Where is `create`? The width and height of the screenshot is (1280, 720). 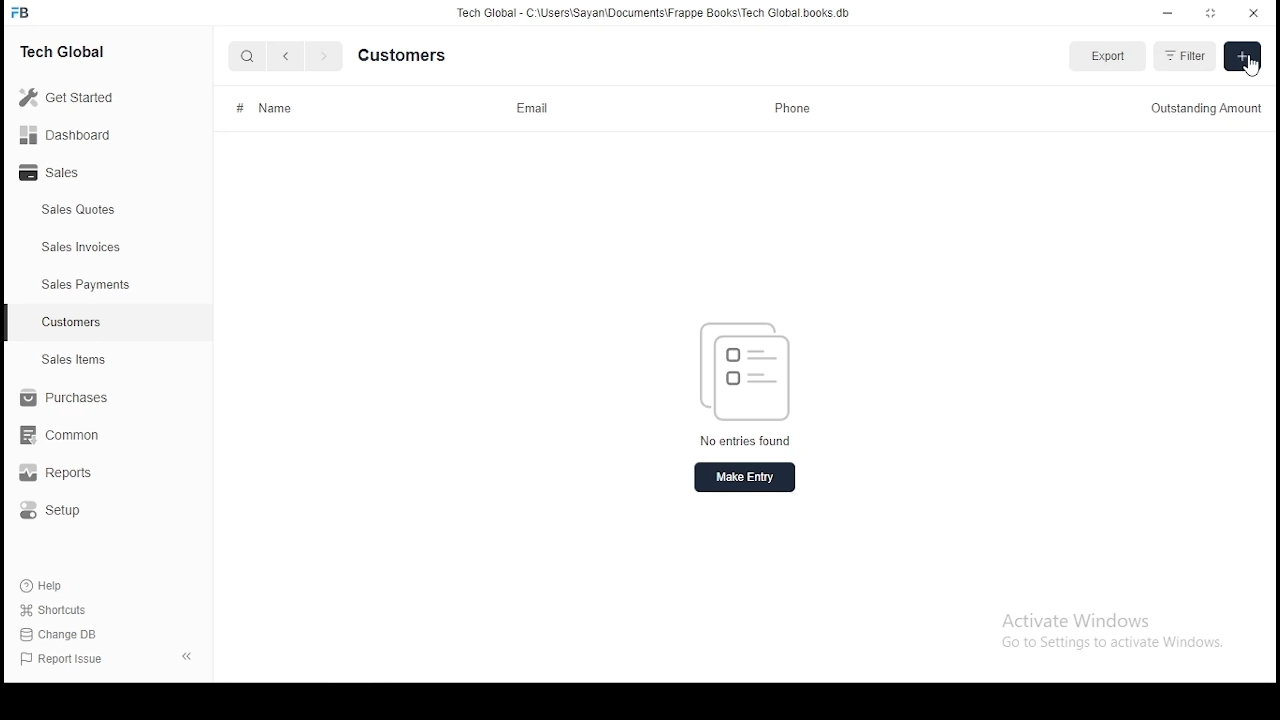
create is located at coordinates (1241, 56).